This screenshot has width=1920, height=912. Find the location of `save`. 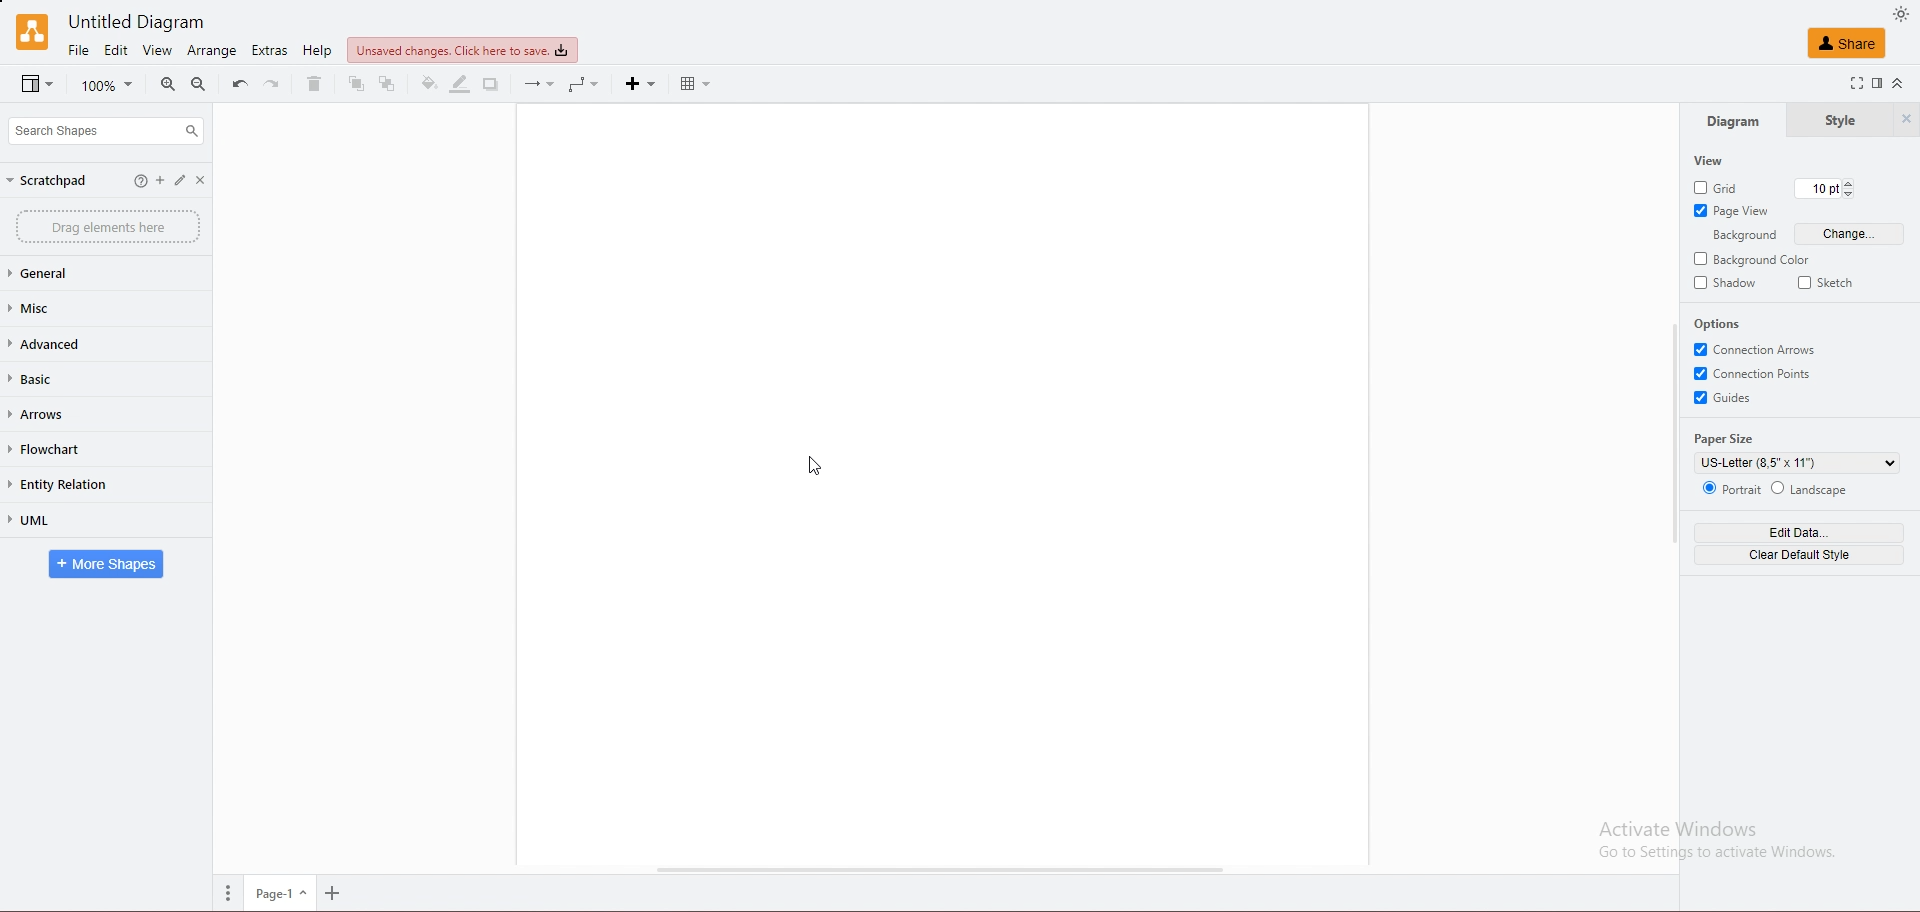

save is located at coordinates (462, 50).